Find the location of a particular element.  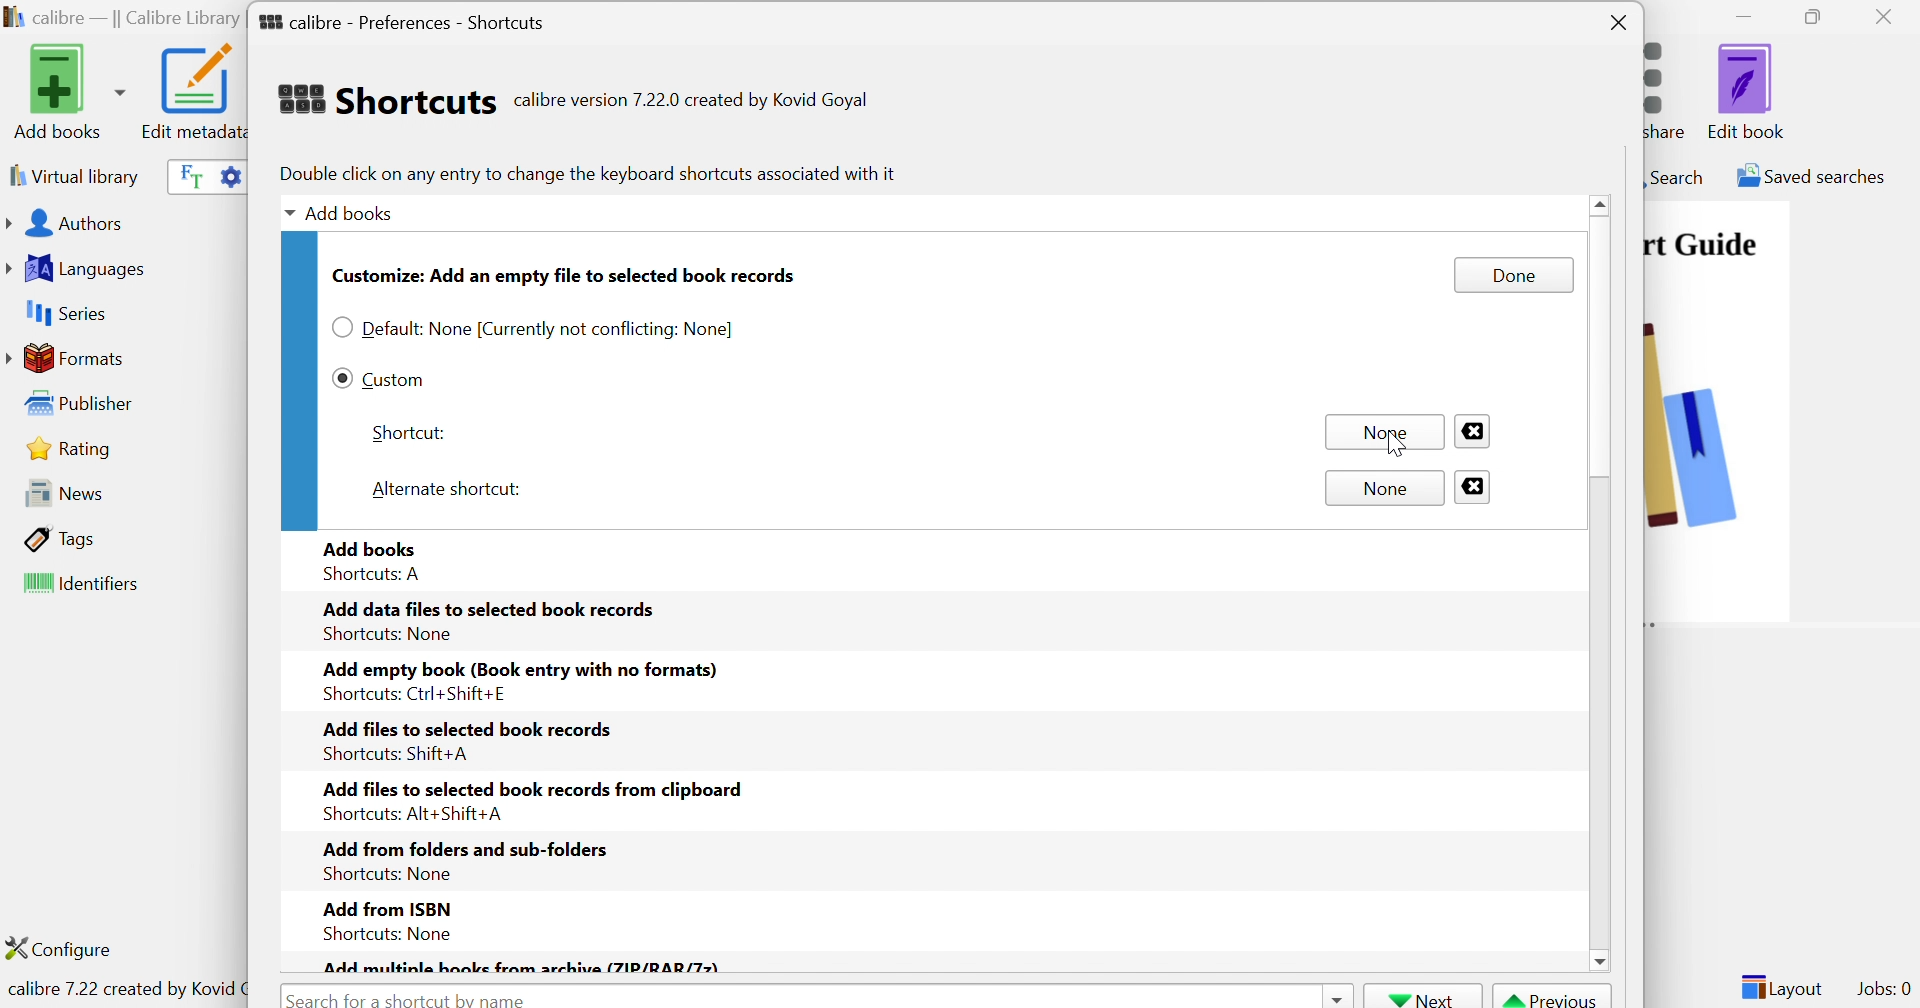

Authors is located at coordinates (69, 225).